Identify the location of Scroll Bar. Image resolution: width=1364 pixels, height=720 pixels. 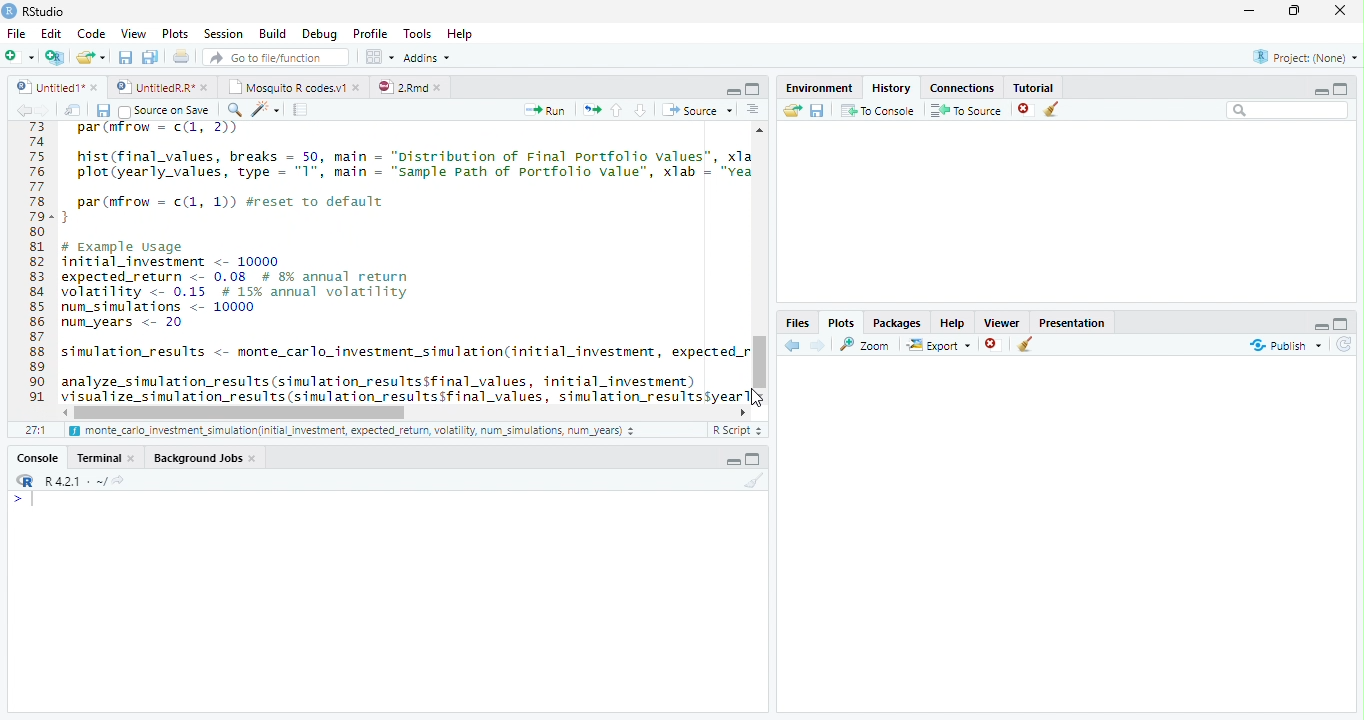
(760, 358).